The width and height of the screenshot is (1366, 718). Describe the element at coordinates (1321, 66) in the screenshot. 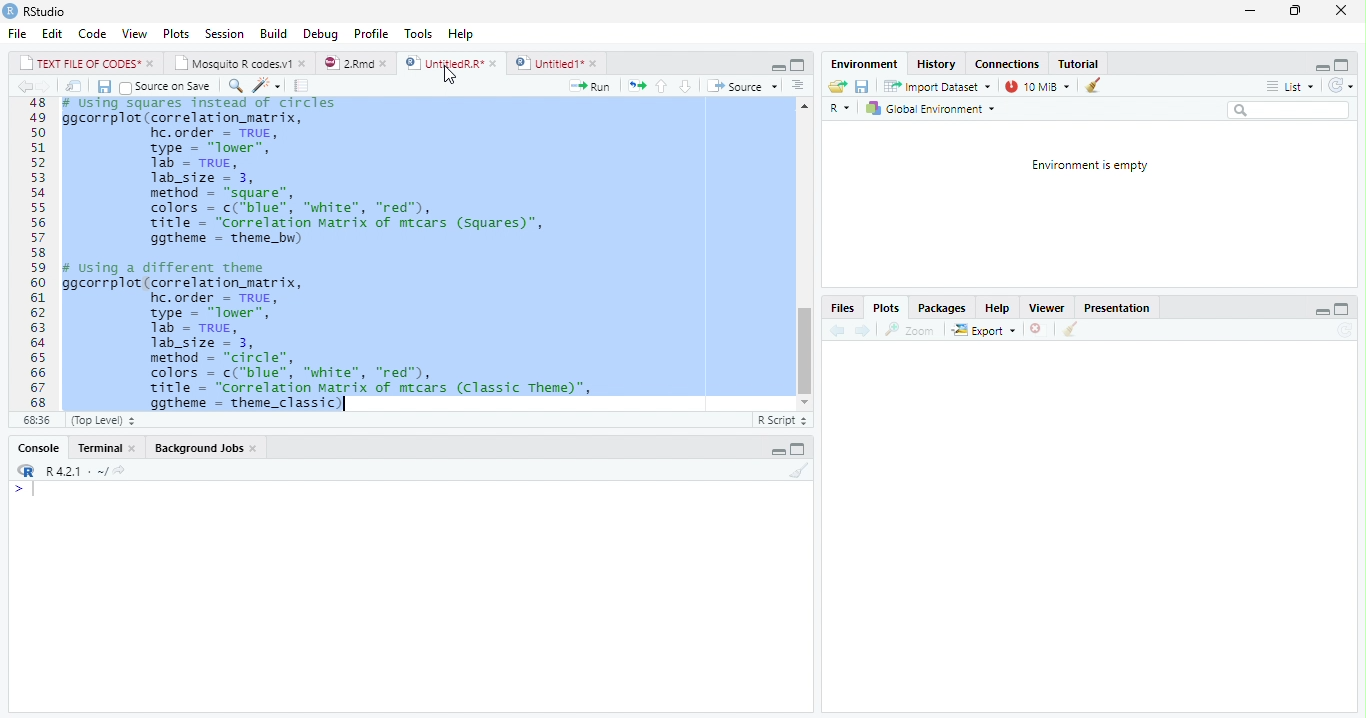

I see `hide r script` at that location.